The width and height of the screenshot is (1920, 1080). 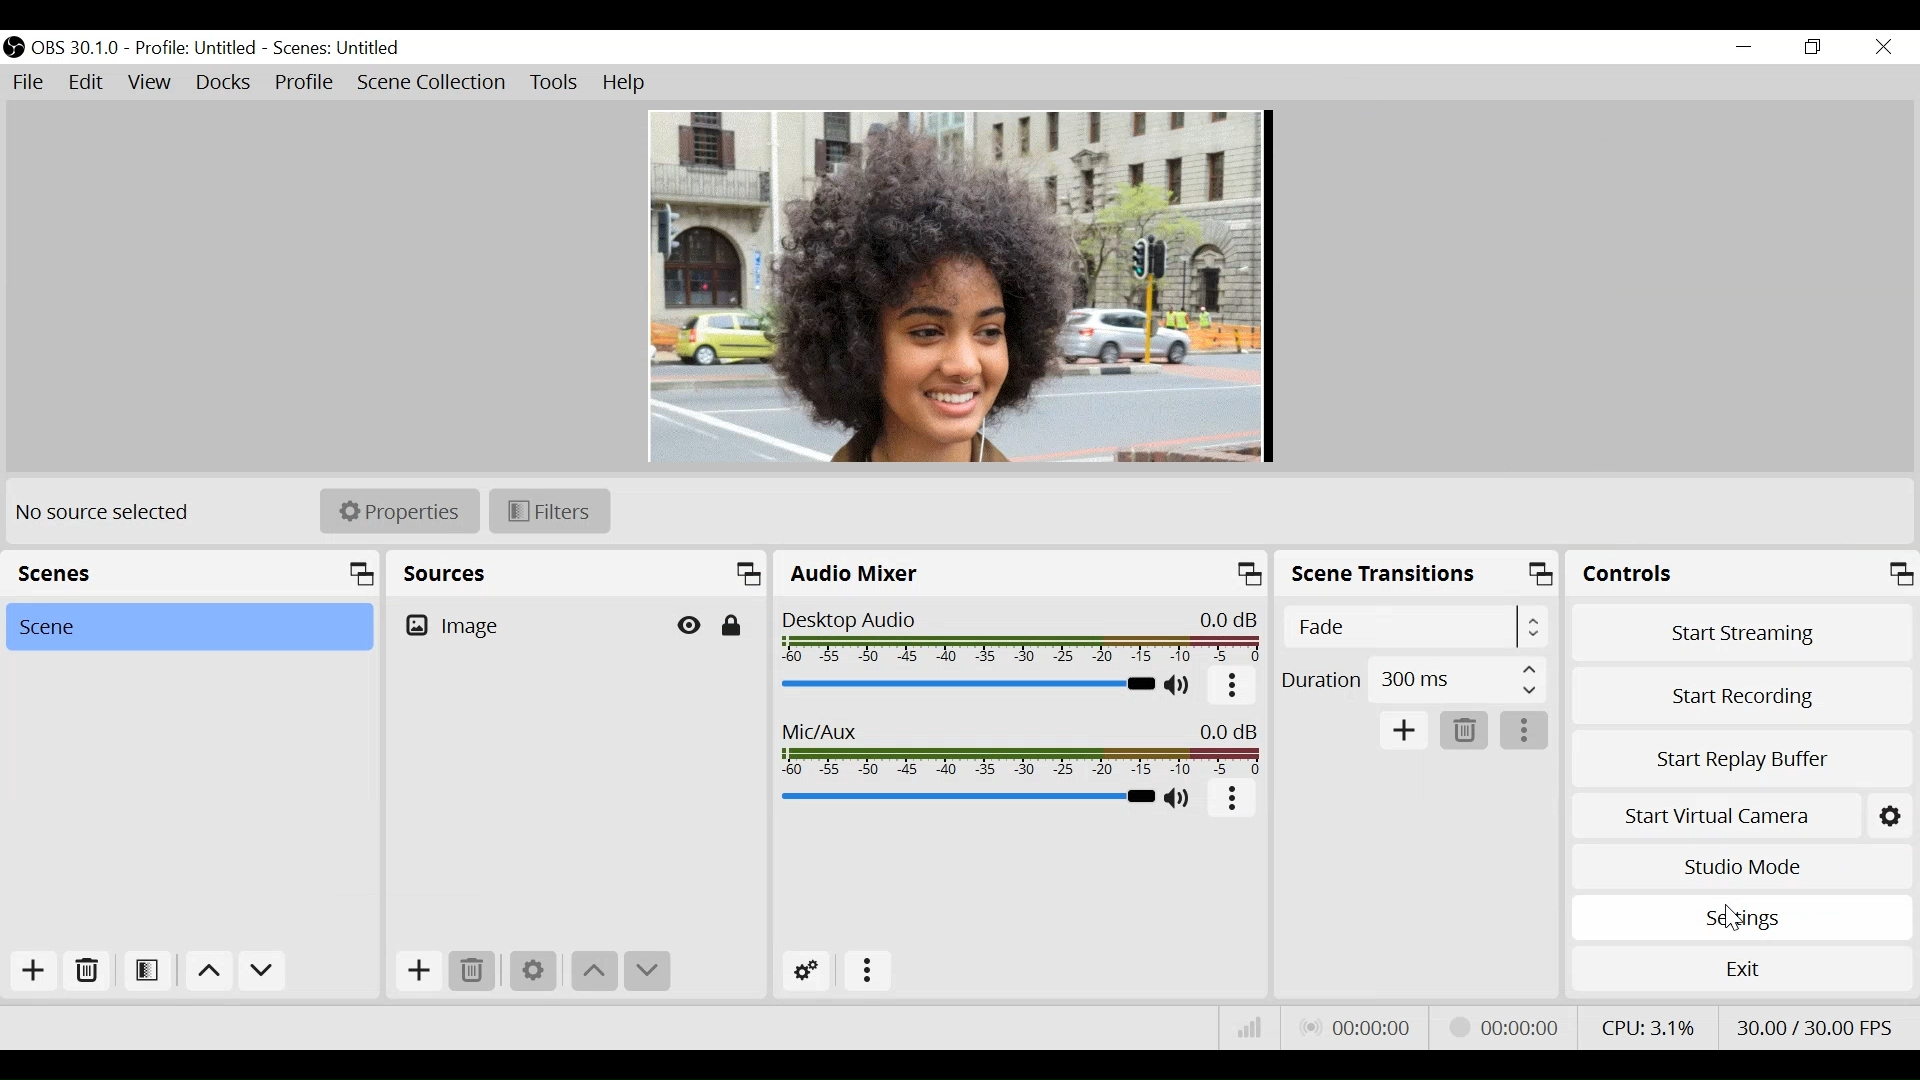 What do you see at coordinates (435, 82) in the screenshot?
I see `Scene Collection` at bounding box center [435, 82].